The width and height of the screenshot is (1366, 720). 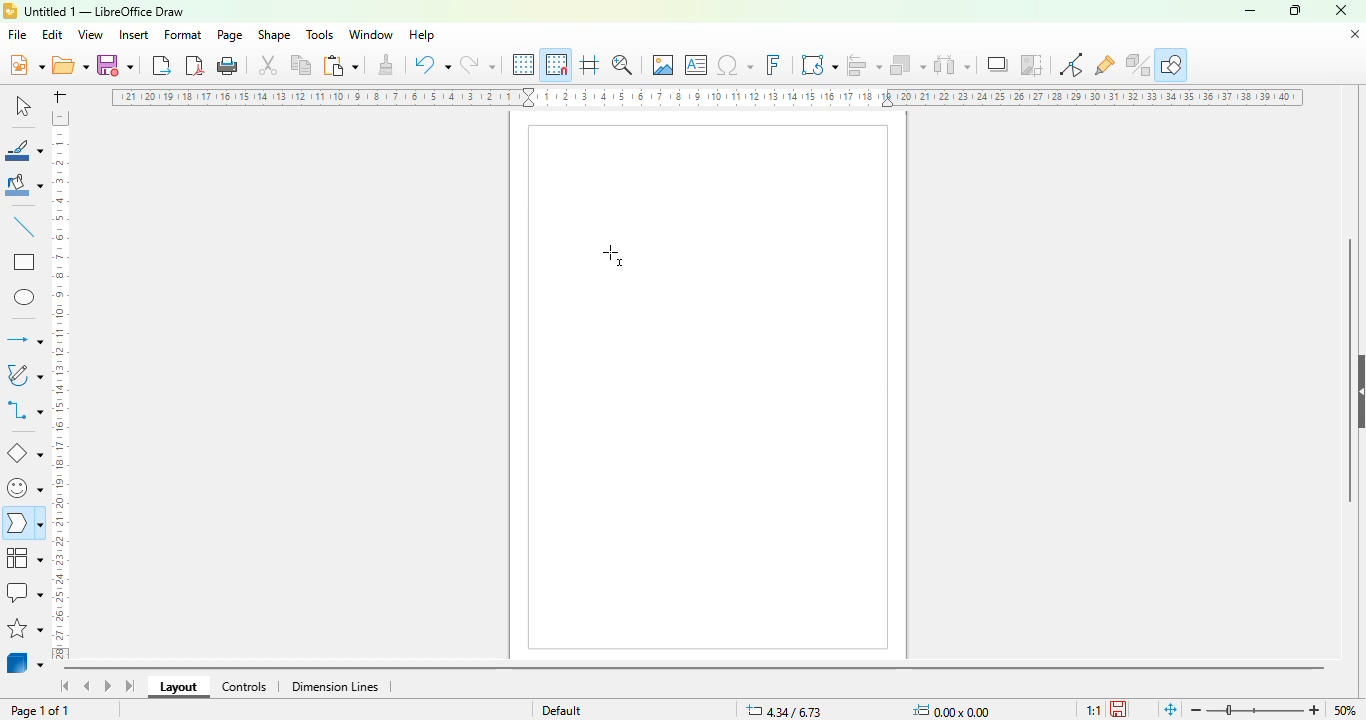 I want to click on select, so click(x=22, y=105).